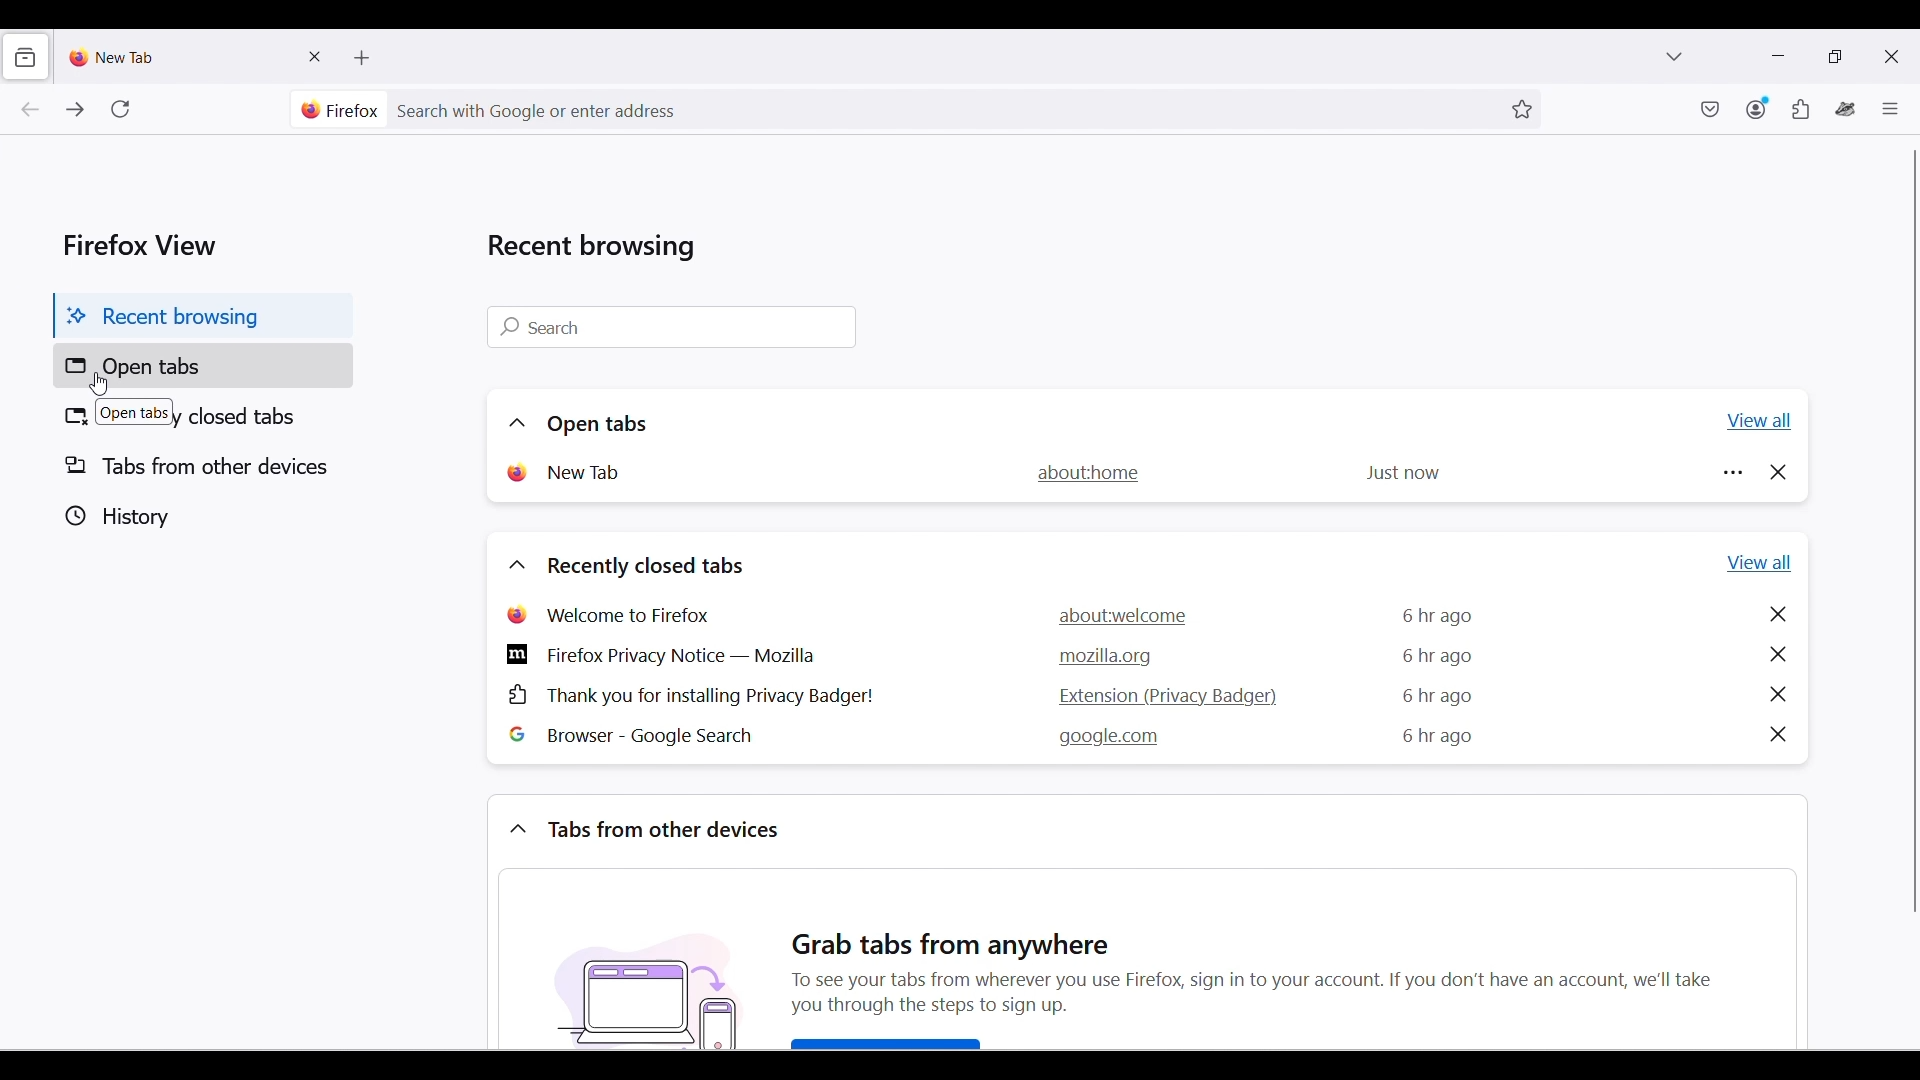 The width and height of the screenshot is (1920, 1080). What do you see at coordinates (1777, 694) in the screenshot?
I see `Close Thank You for installing Privacy Badger tab` at bounding box center [1777, 694].